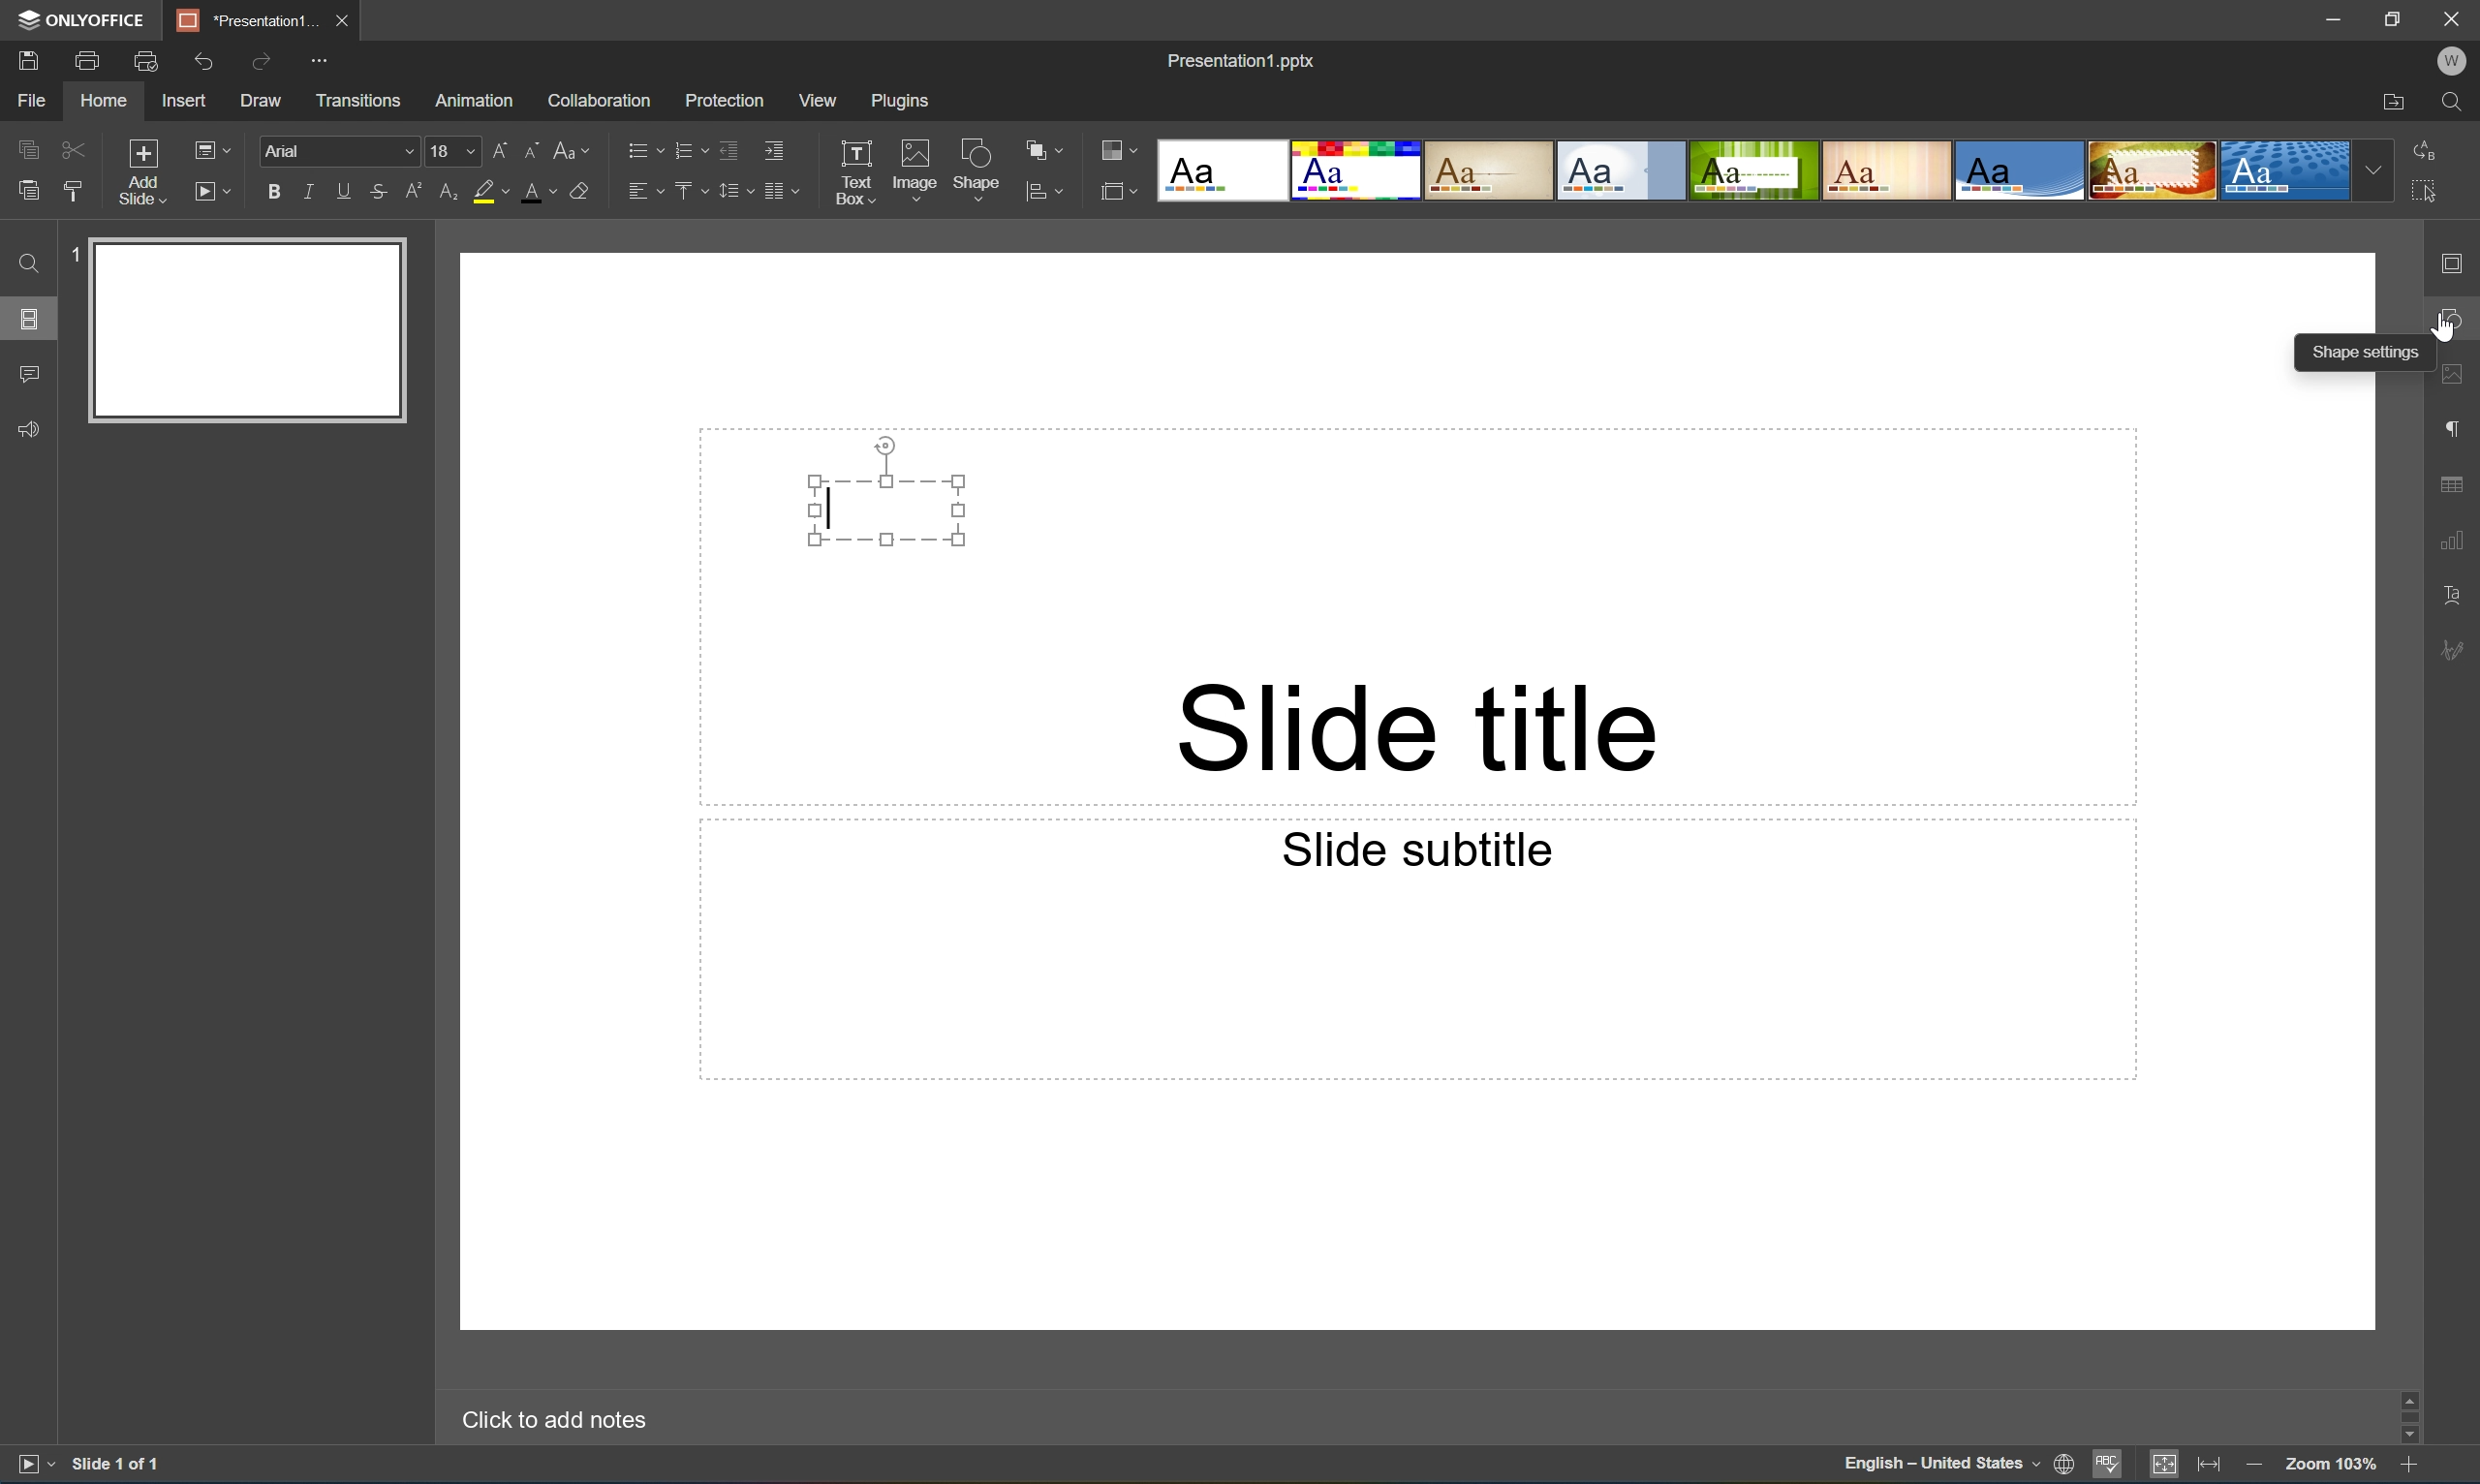 The image size is (2480, 1484). I want to click on Presentation1..., so click(240, 20).